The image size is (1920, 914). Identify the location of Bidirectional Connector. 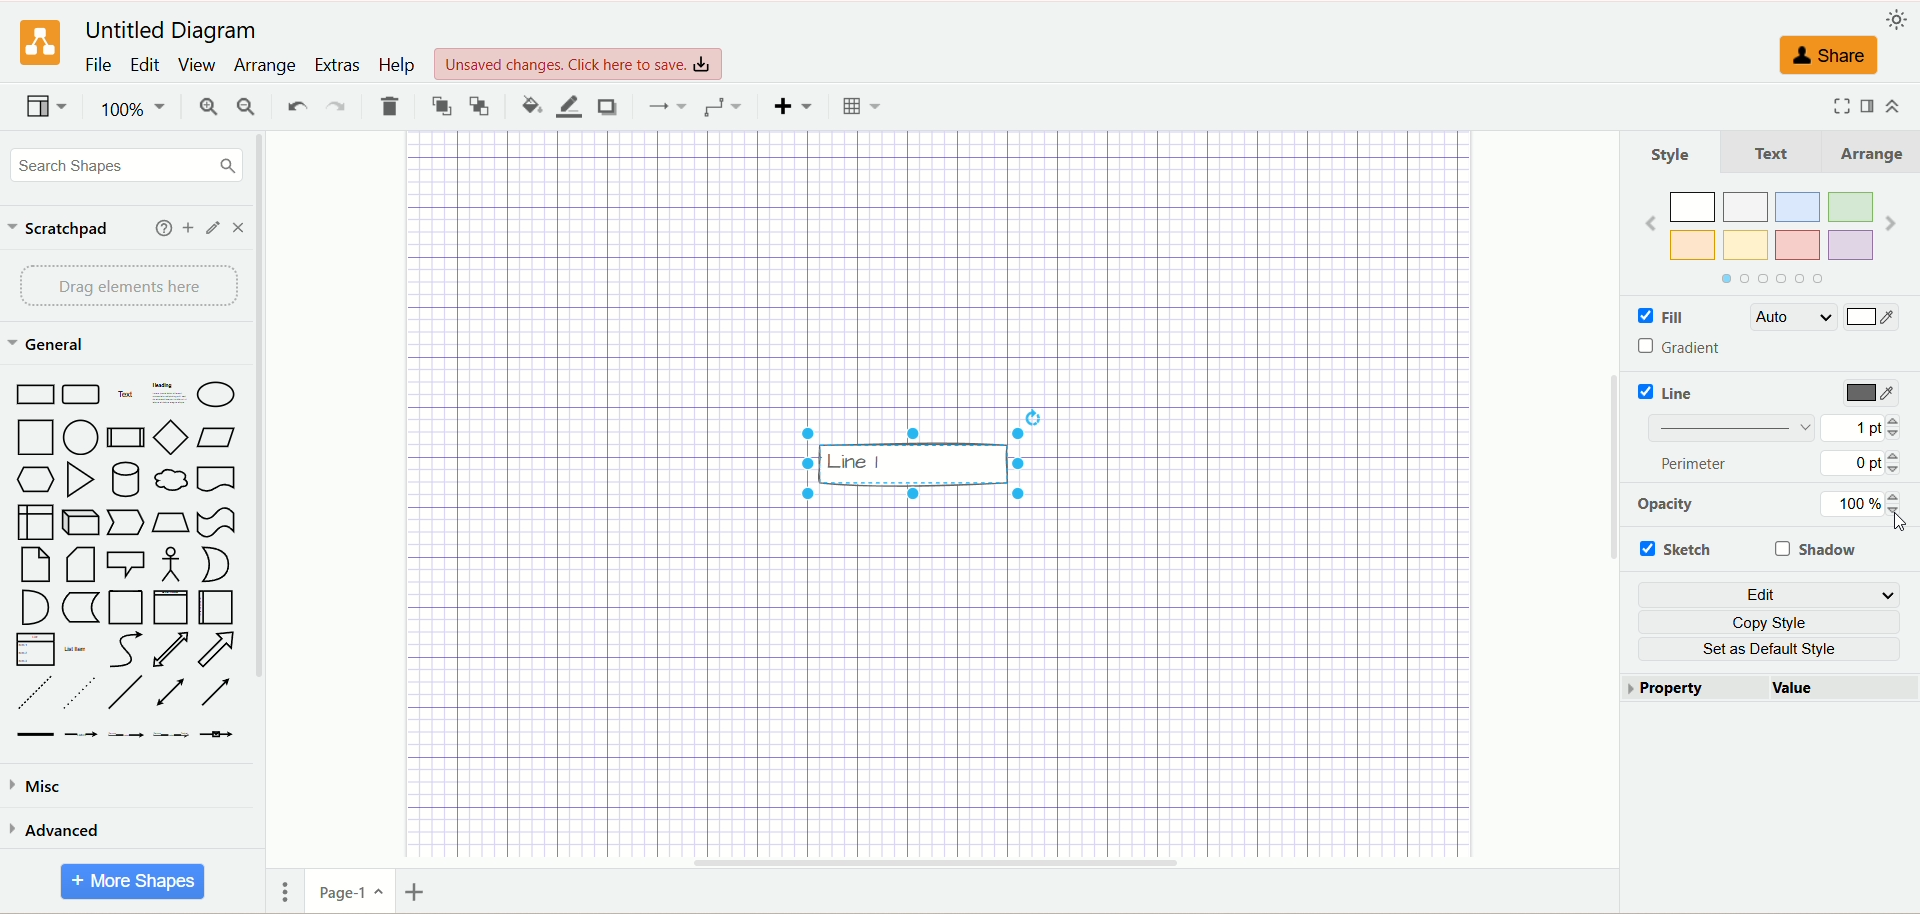
(171, 692).